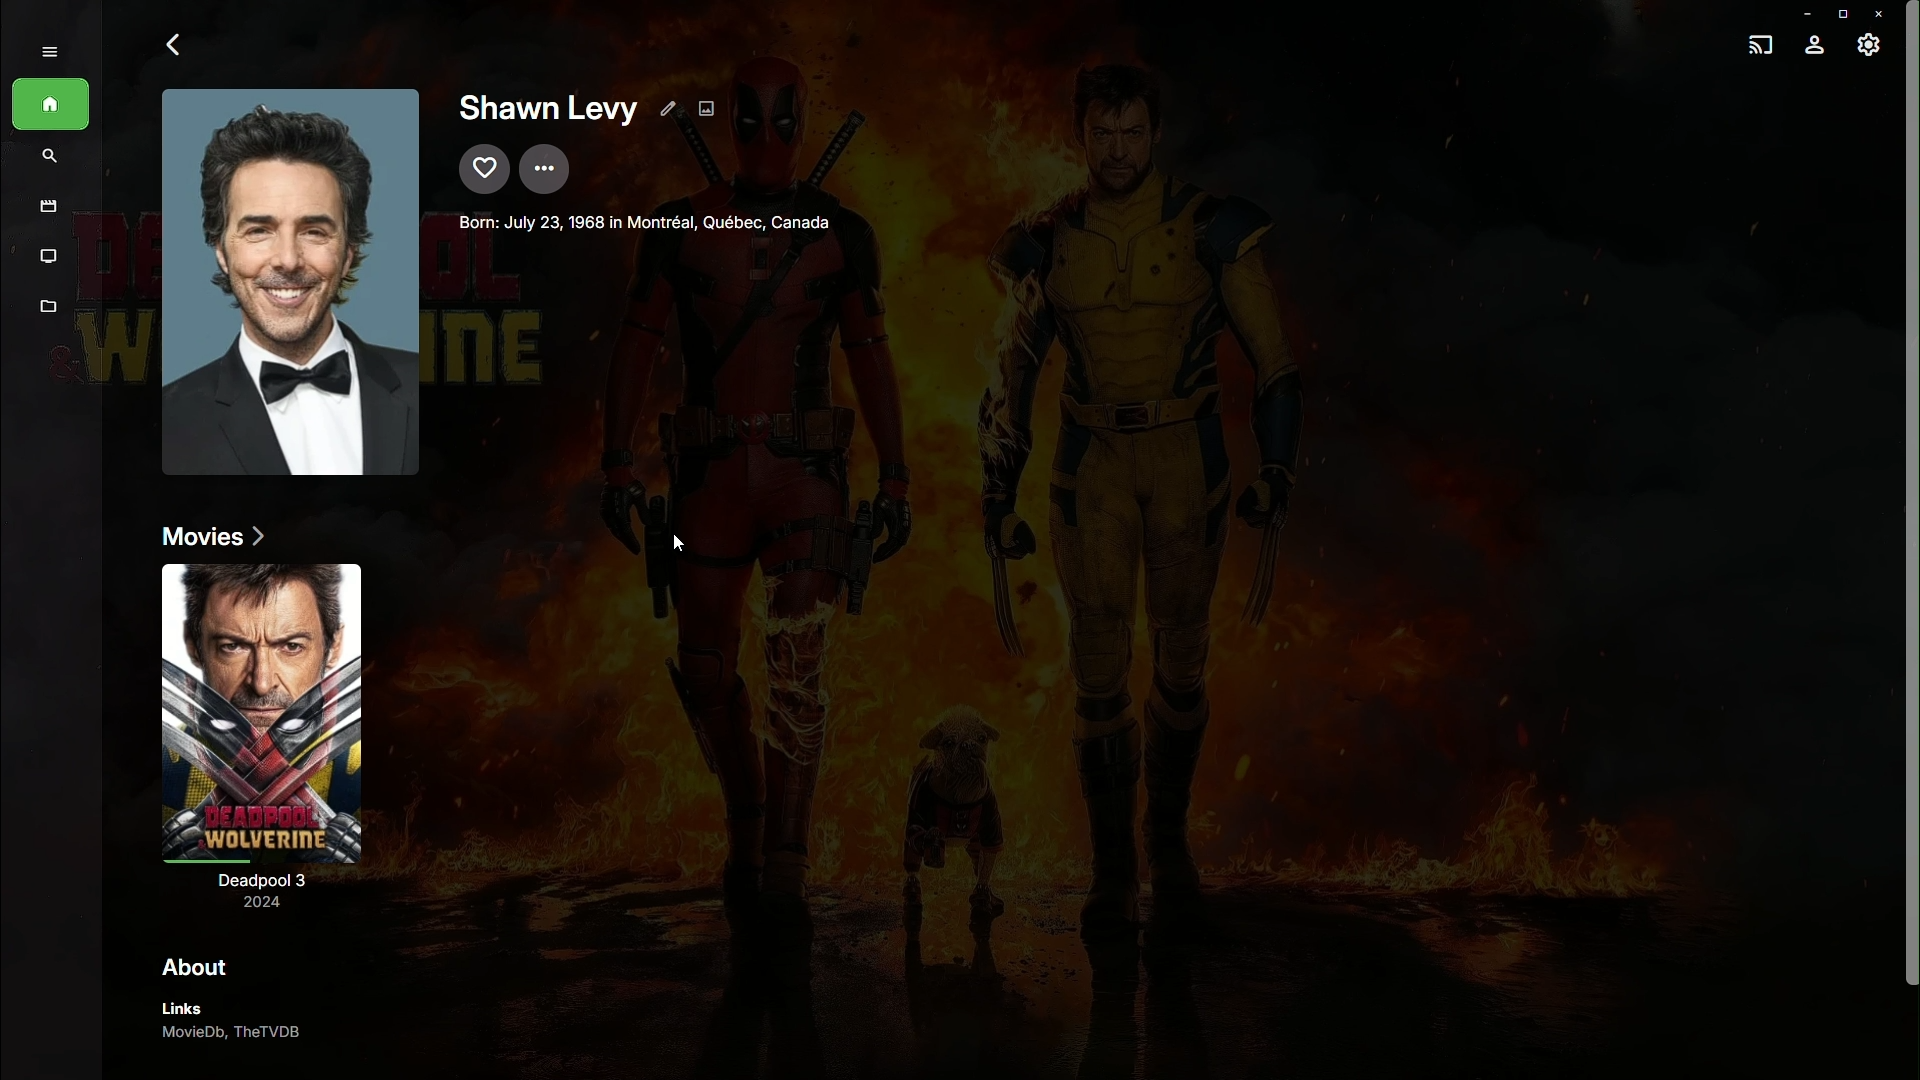 Image resolution: width=1920 pixels, height=1080 pixels. I want to click on Movies, so click(49, 207).